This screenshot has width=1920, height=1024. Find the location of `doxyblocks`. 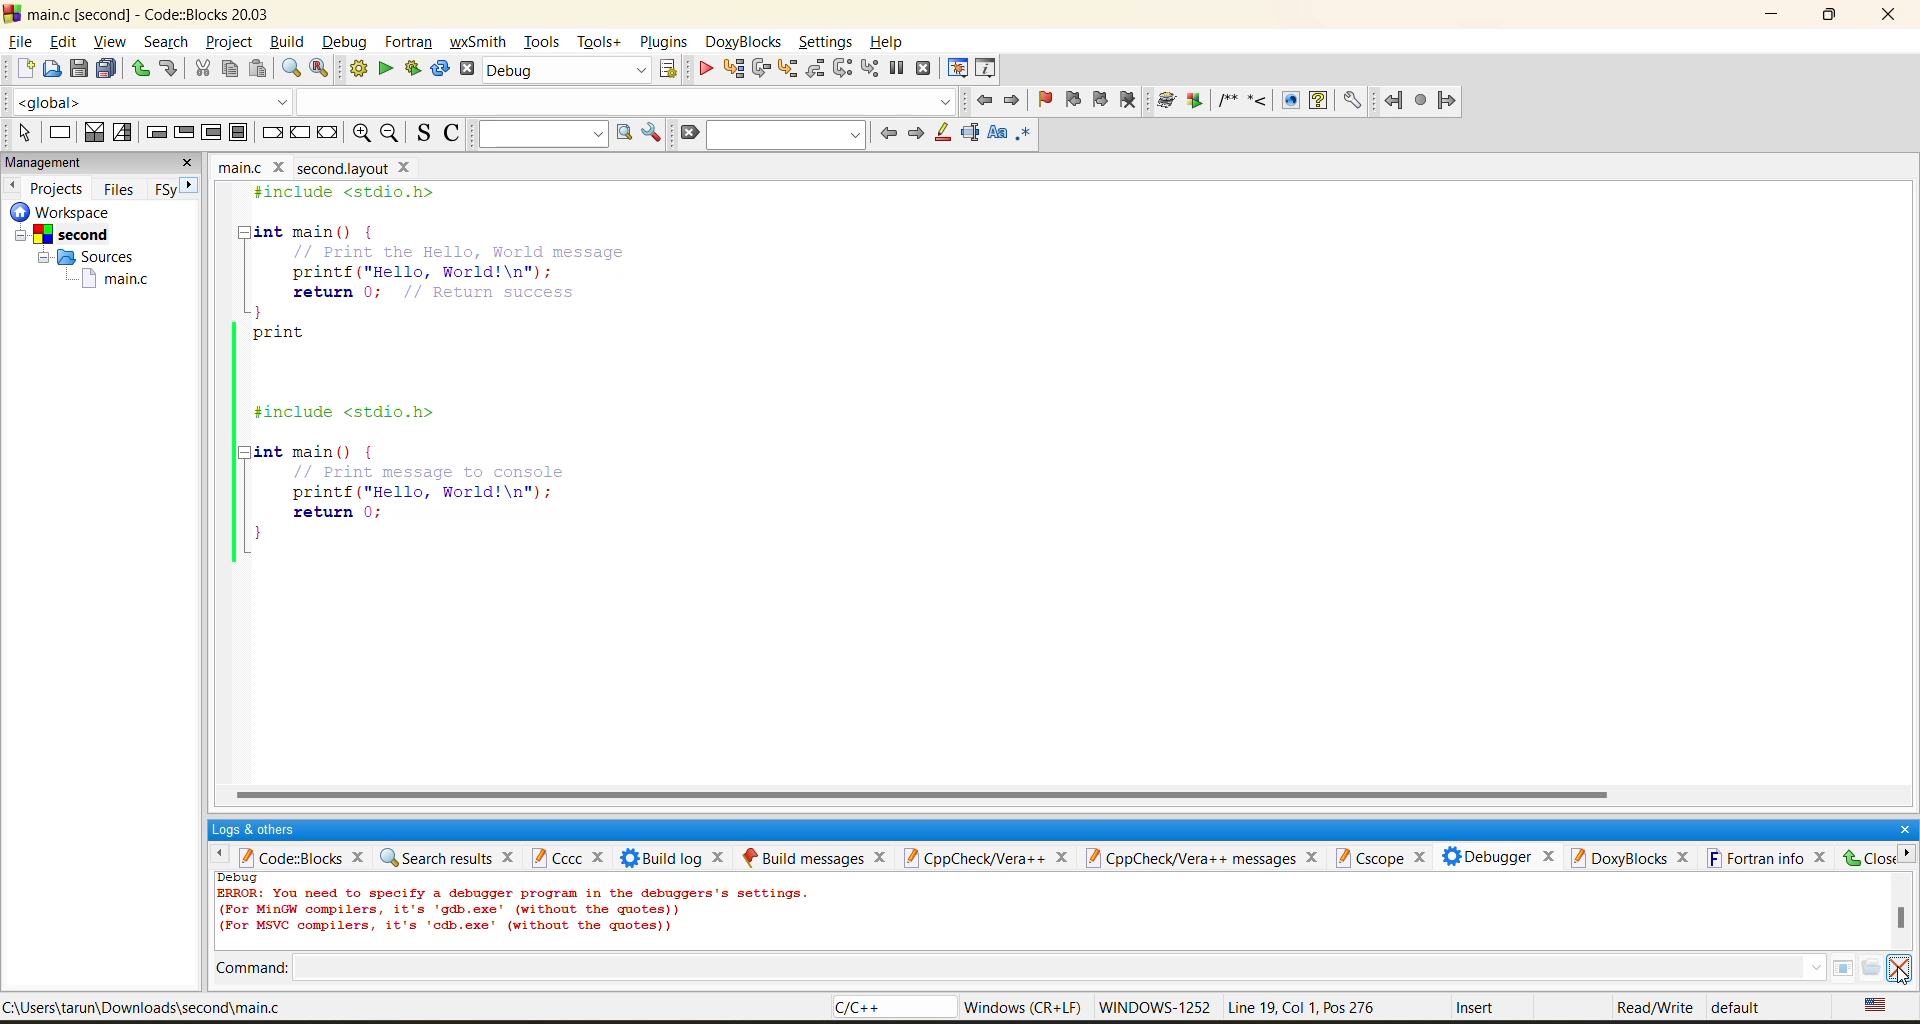

doxyblocks is located at coordinates (744, 40).